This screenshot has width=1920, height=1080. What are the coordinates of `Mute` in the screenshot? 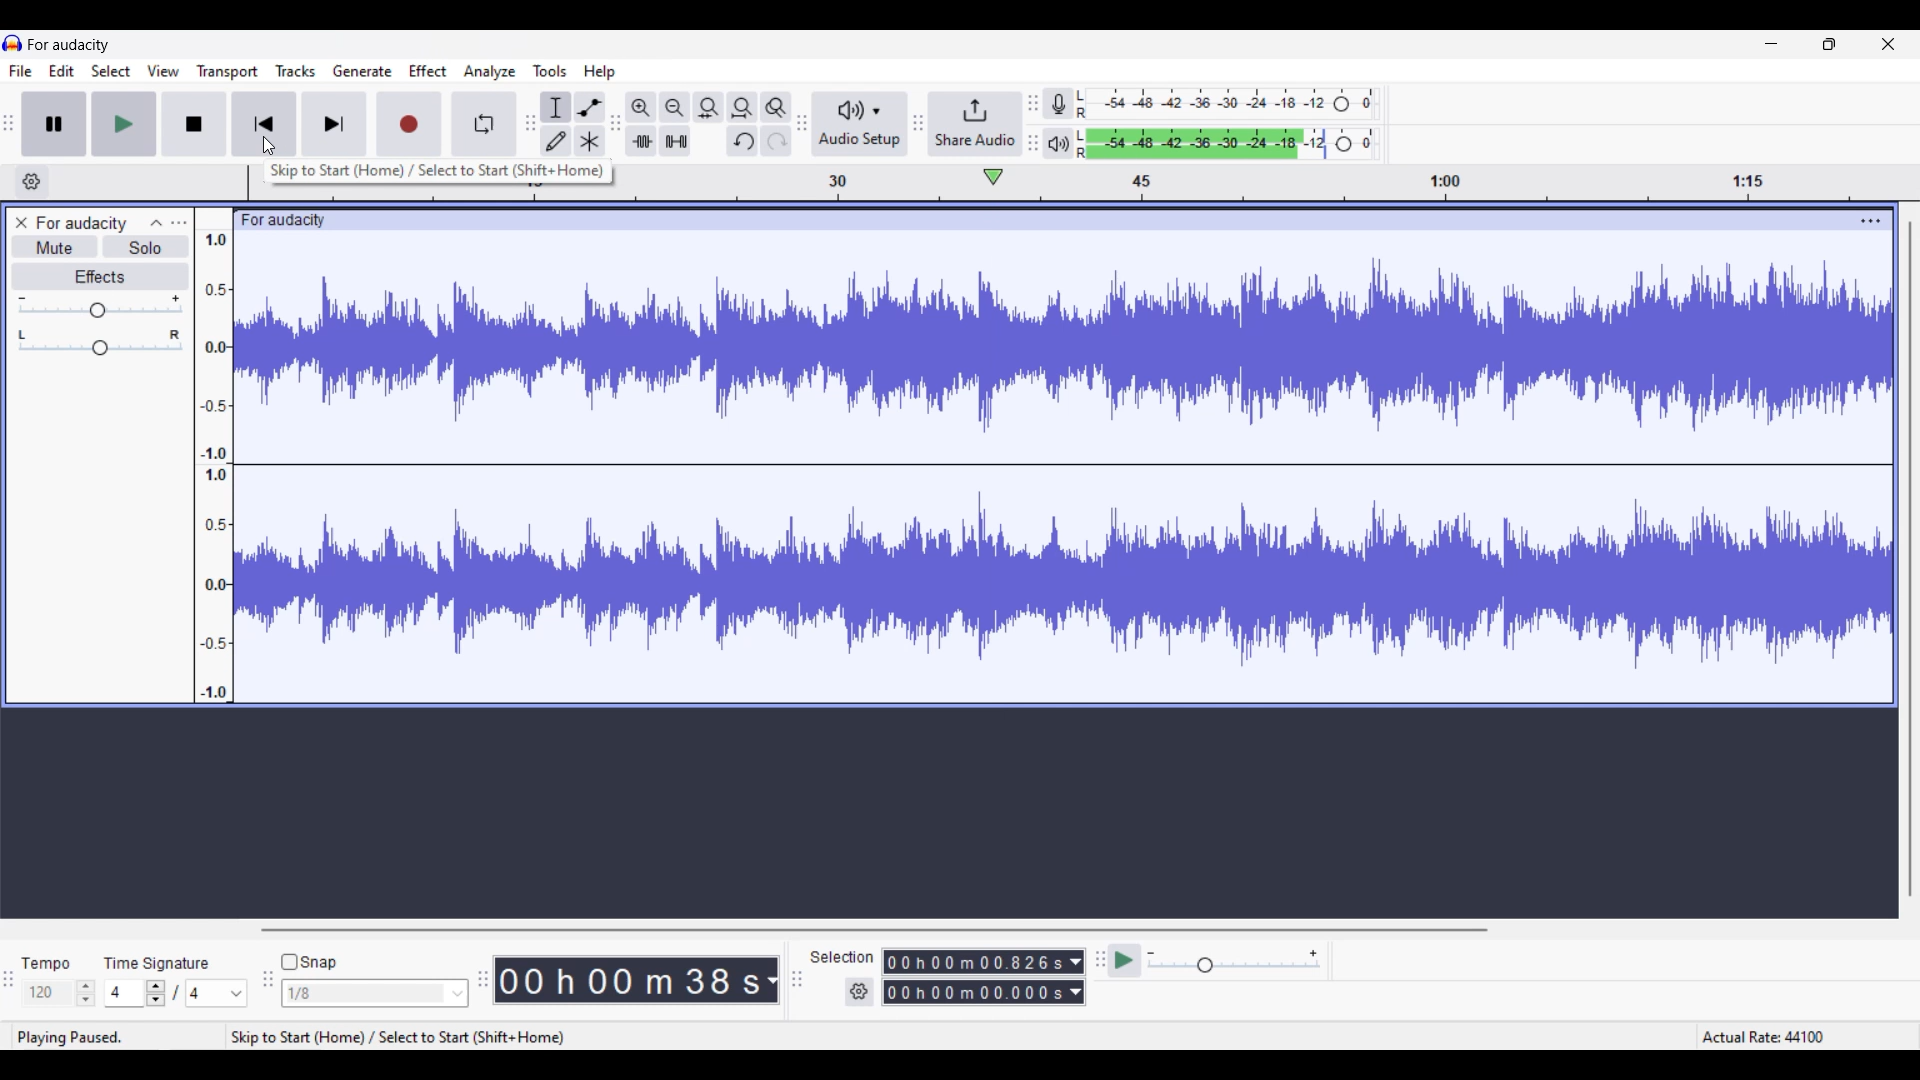 It's located at (55, 246).